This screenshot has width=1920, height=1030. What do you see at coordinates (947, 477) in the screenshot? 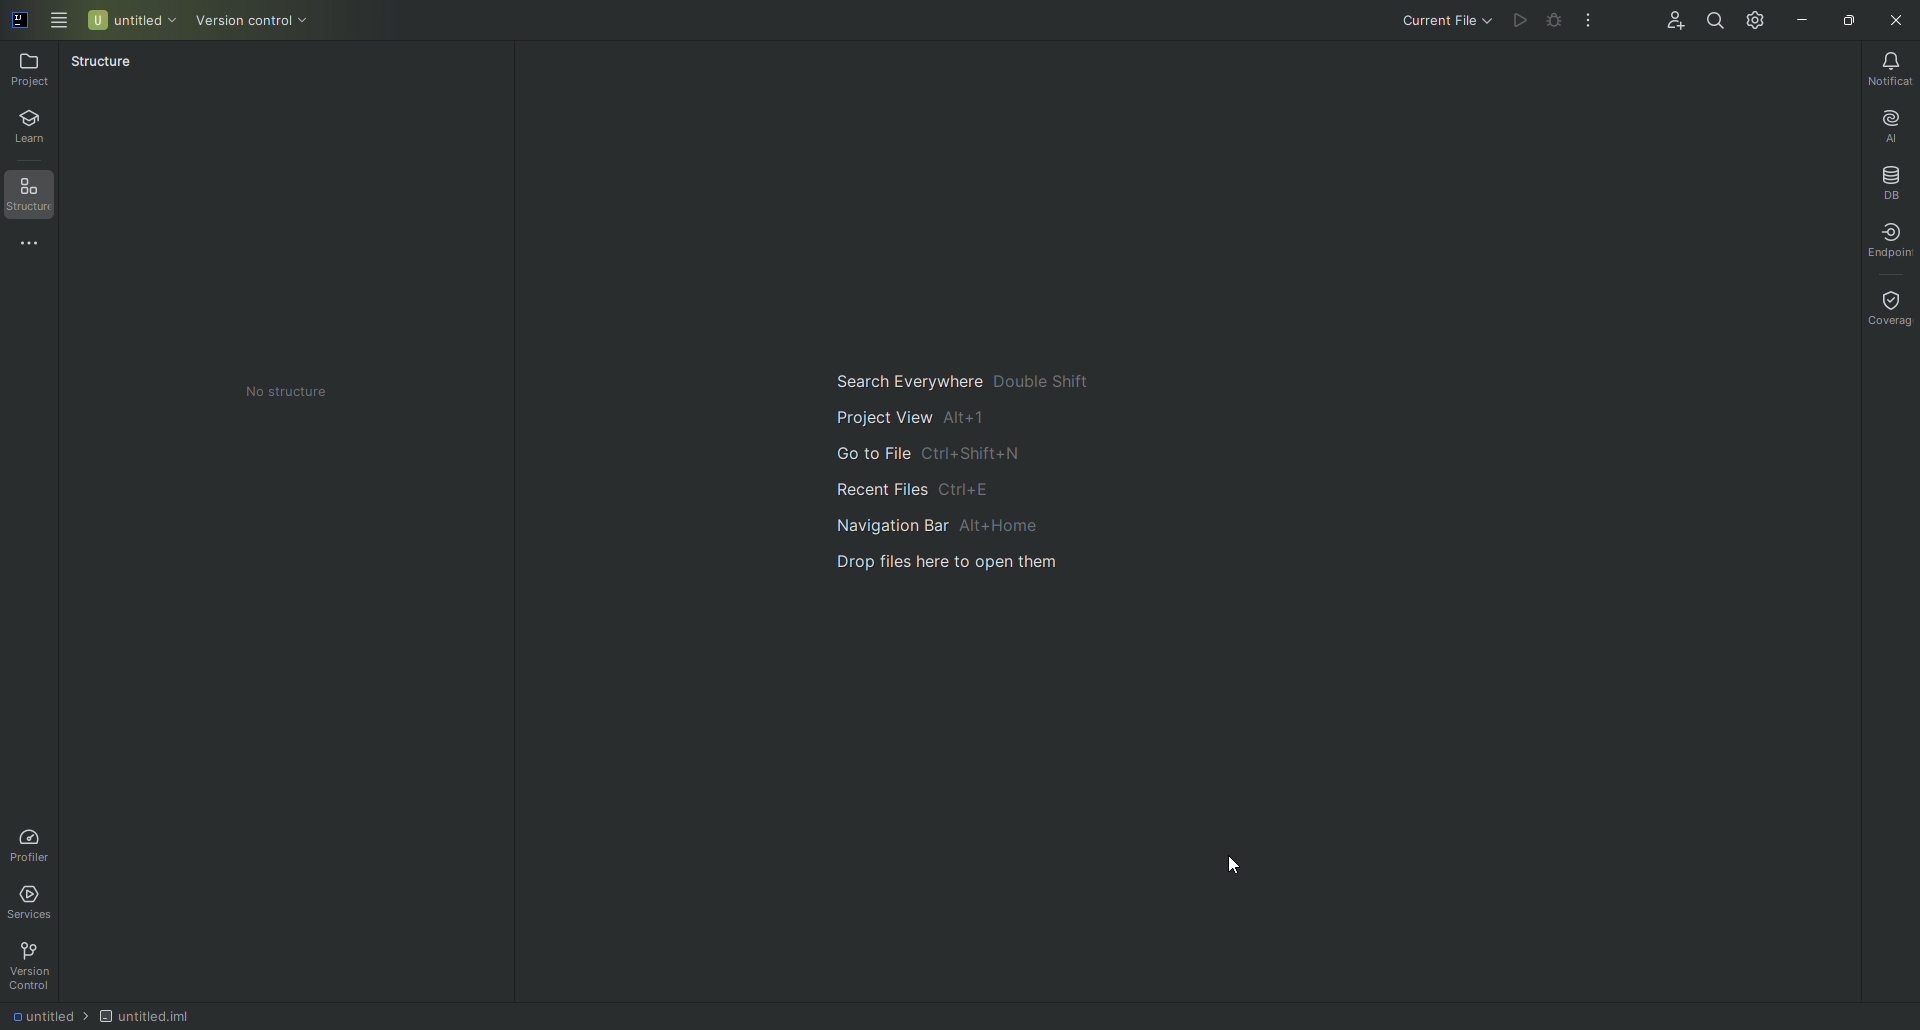
I see `Main guide to search and navigate files` at bounding box center [947, 477].